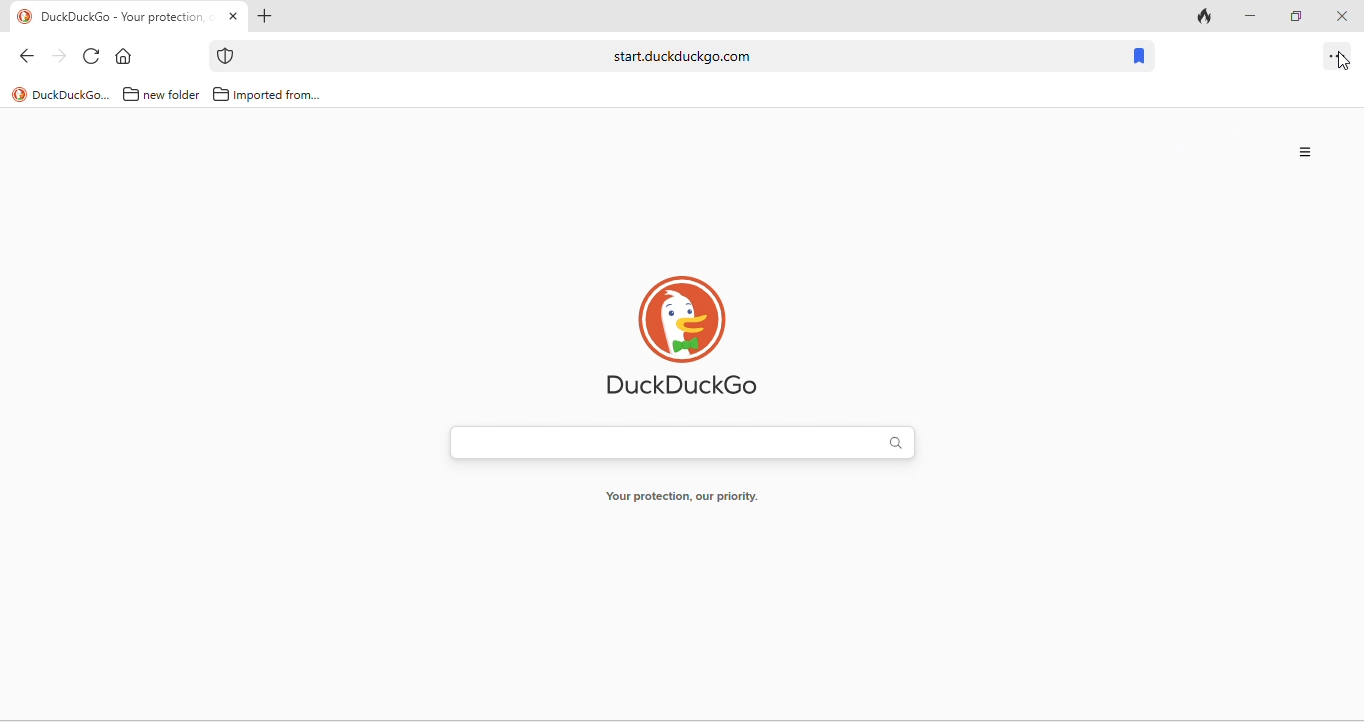  Describe the element at coordinates (1348, 64) in the screenshot. I see `cursor` at that location.